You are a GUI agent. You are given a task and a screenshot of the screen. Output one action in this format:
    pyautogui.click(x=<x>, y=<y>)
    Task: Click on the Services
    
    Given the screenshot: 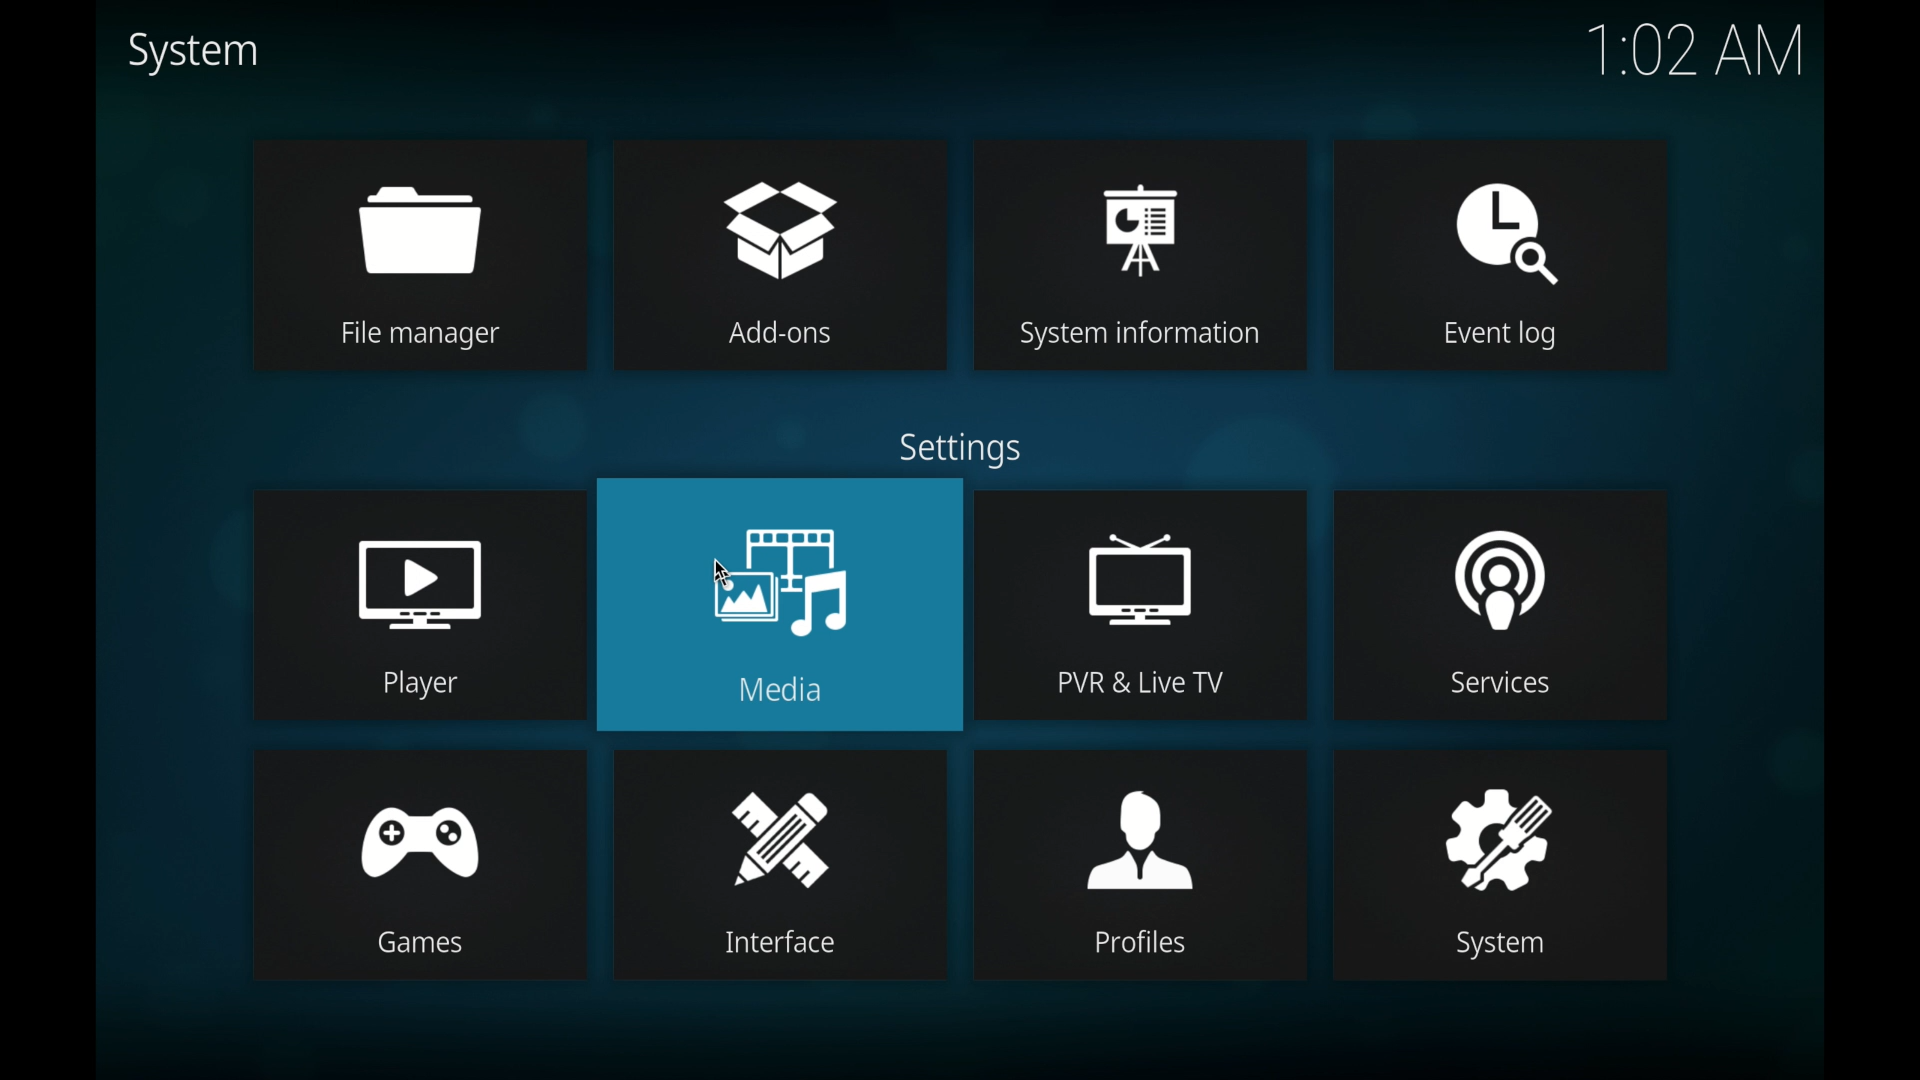 What is the action you would take?
    pyautogui.click(x=1504, y=687)
    